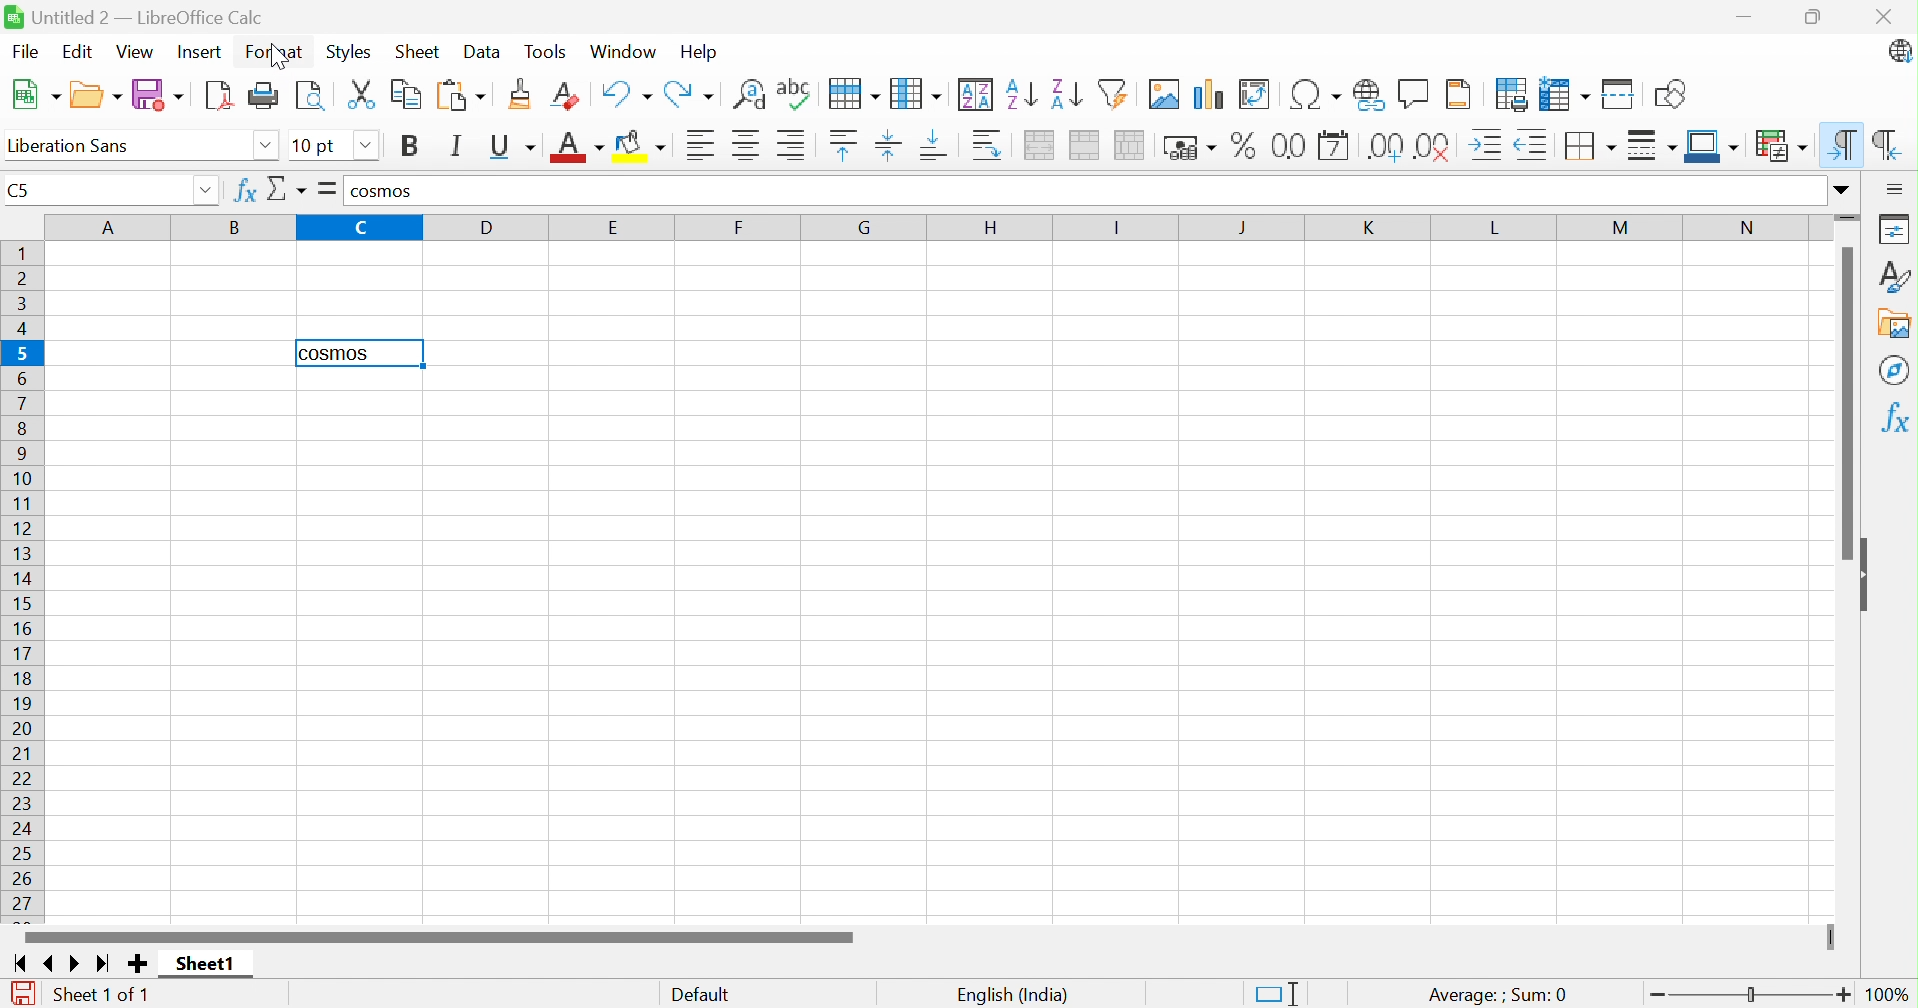 The height and width of the screenshot is (1008, 1918). I want to click on Italic, so click(457, 147).